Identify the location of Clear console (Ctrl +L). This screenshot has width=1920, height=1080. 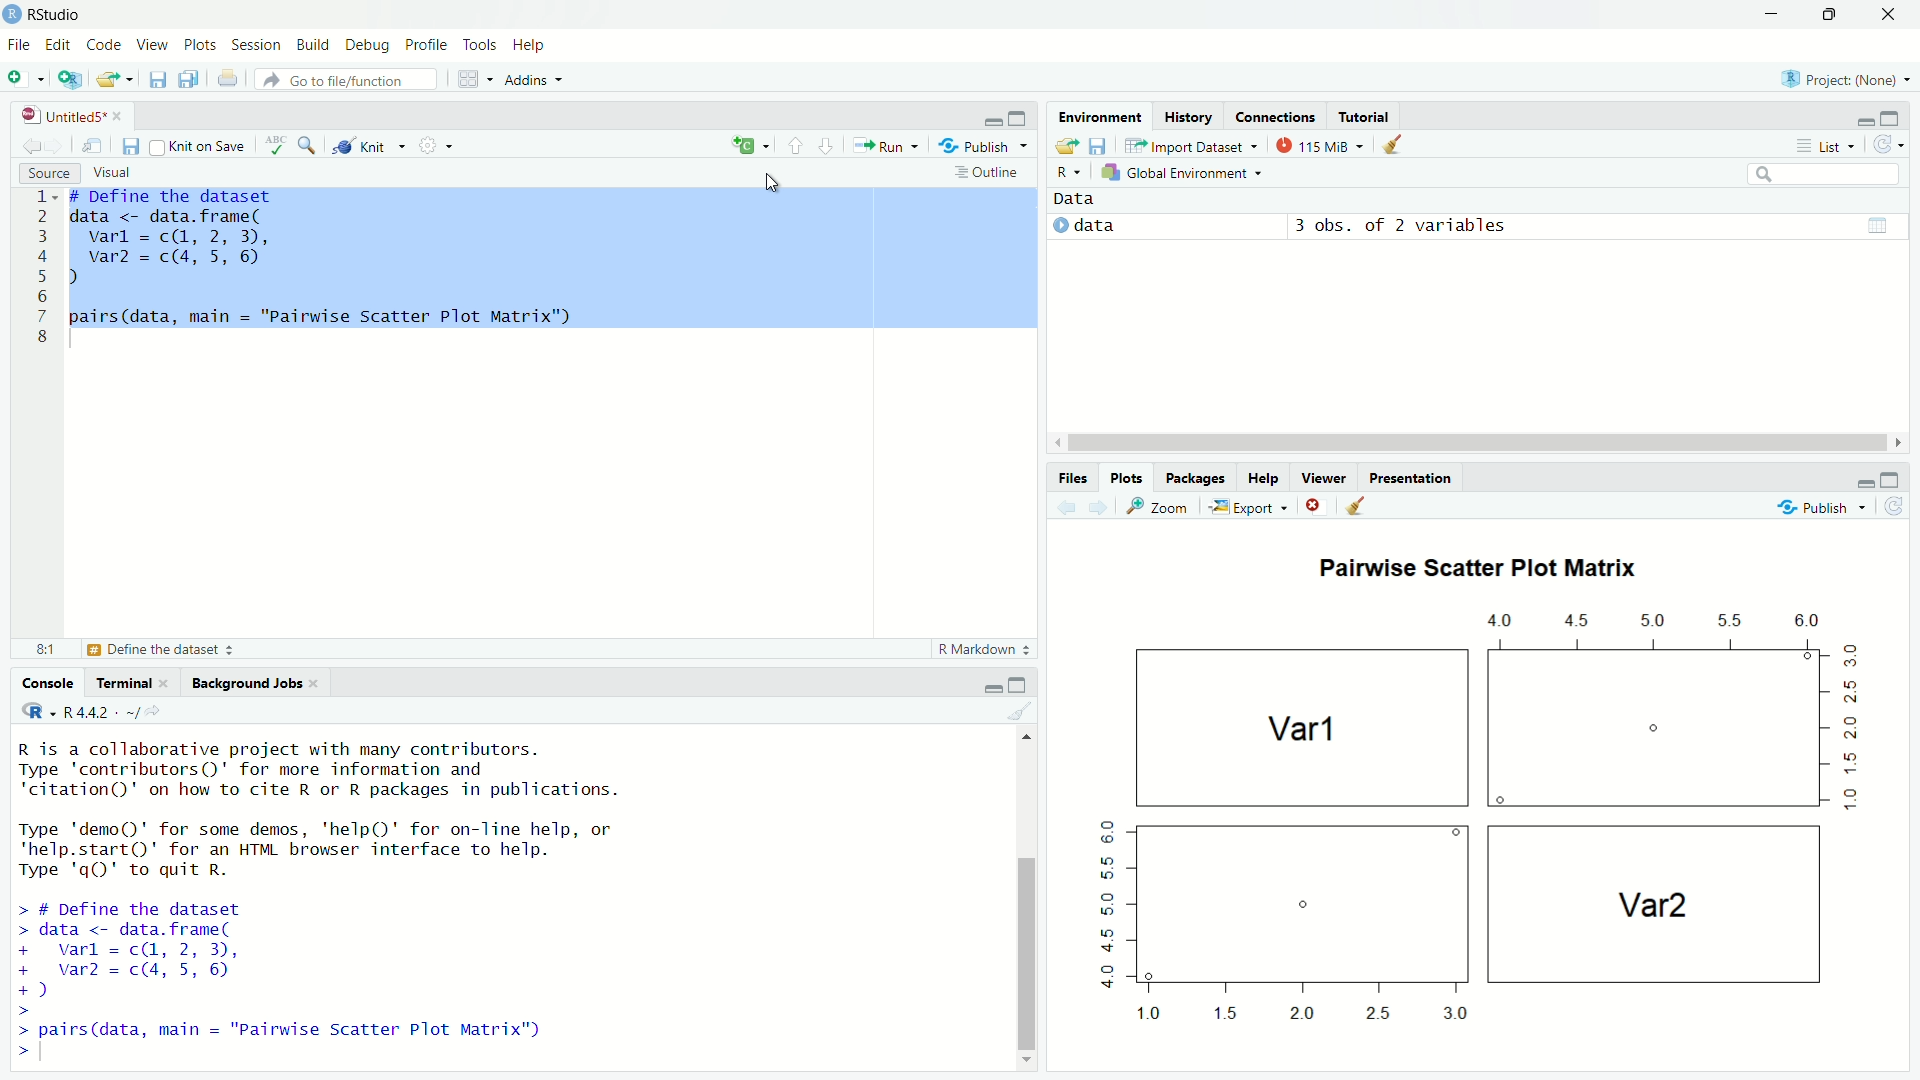
(1033, 711).